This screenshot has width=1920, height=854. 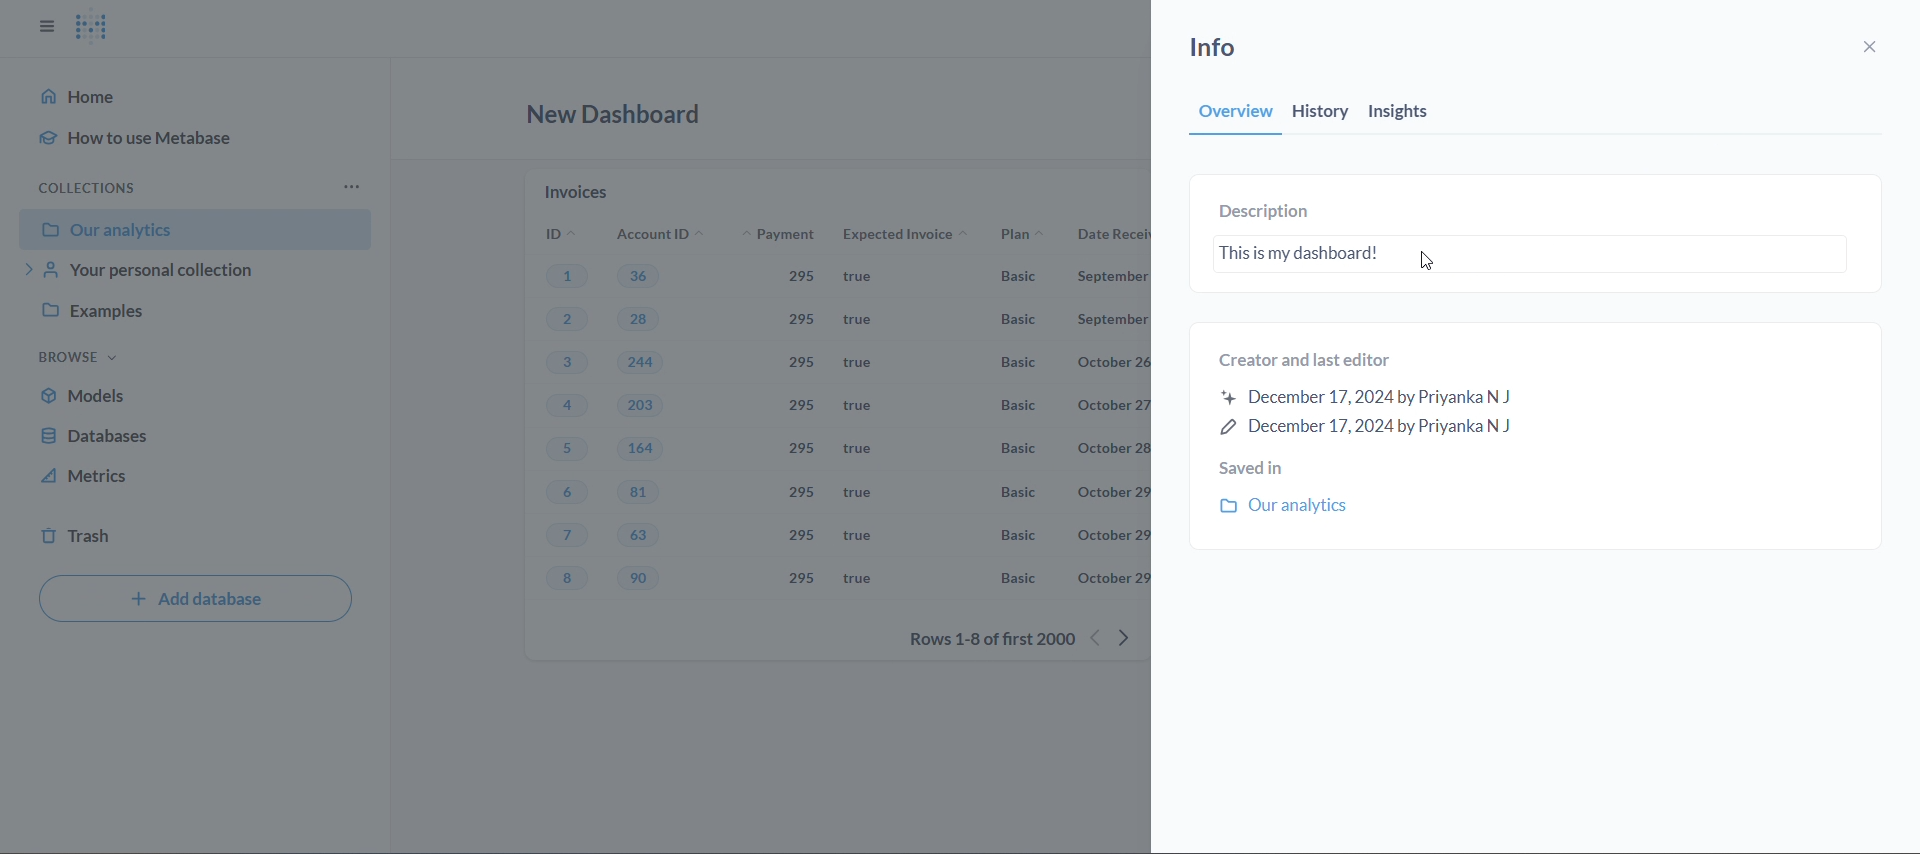 I want to click on Basic, so click(x=1013, y=368).